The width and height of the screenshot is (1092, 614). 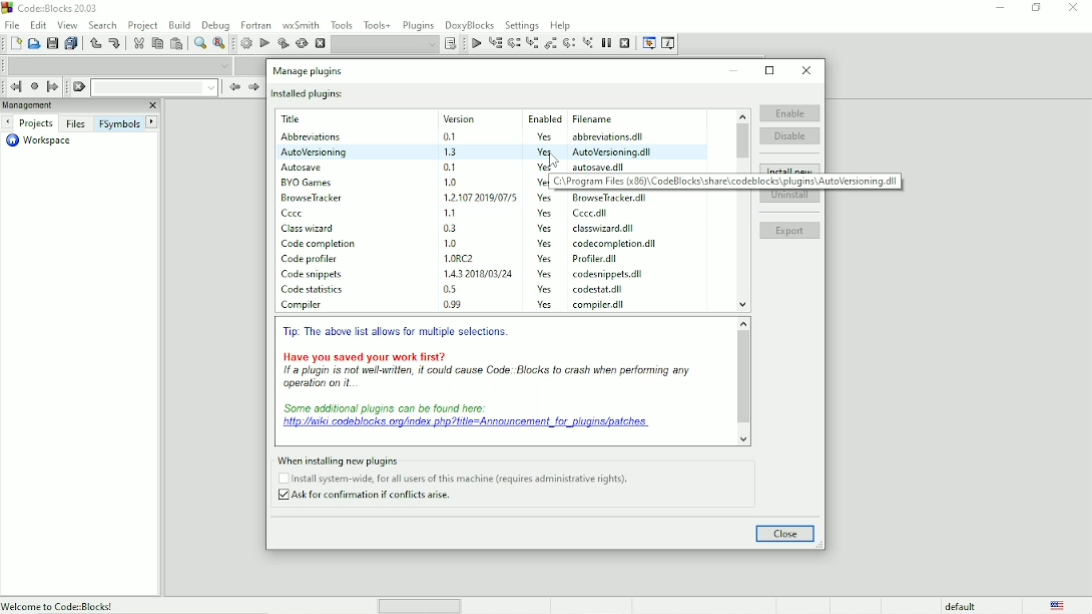 What do you see at coordinates (310, 229) in the screenshot?
I see `Class wizard` at bounding box center [310, 229].